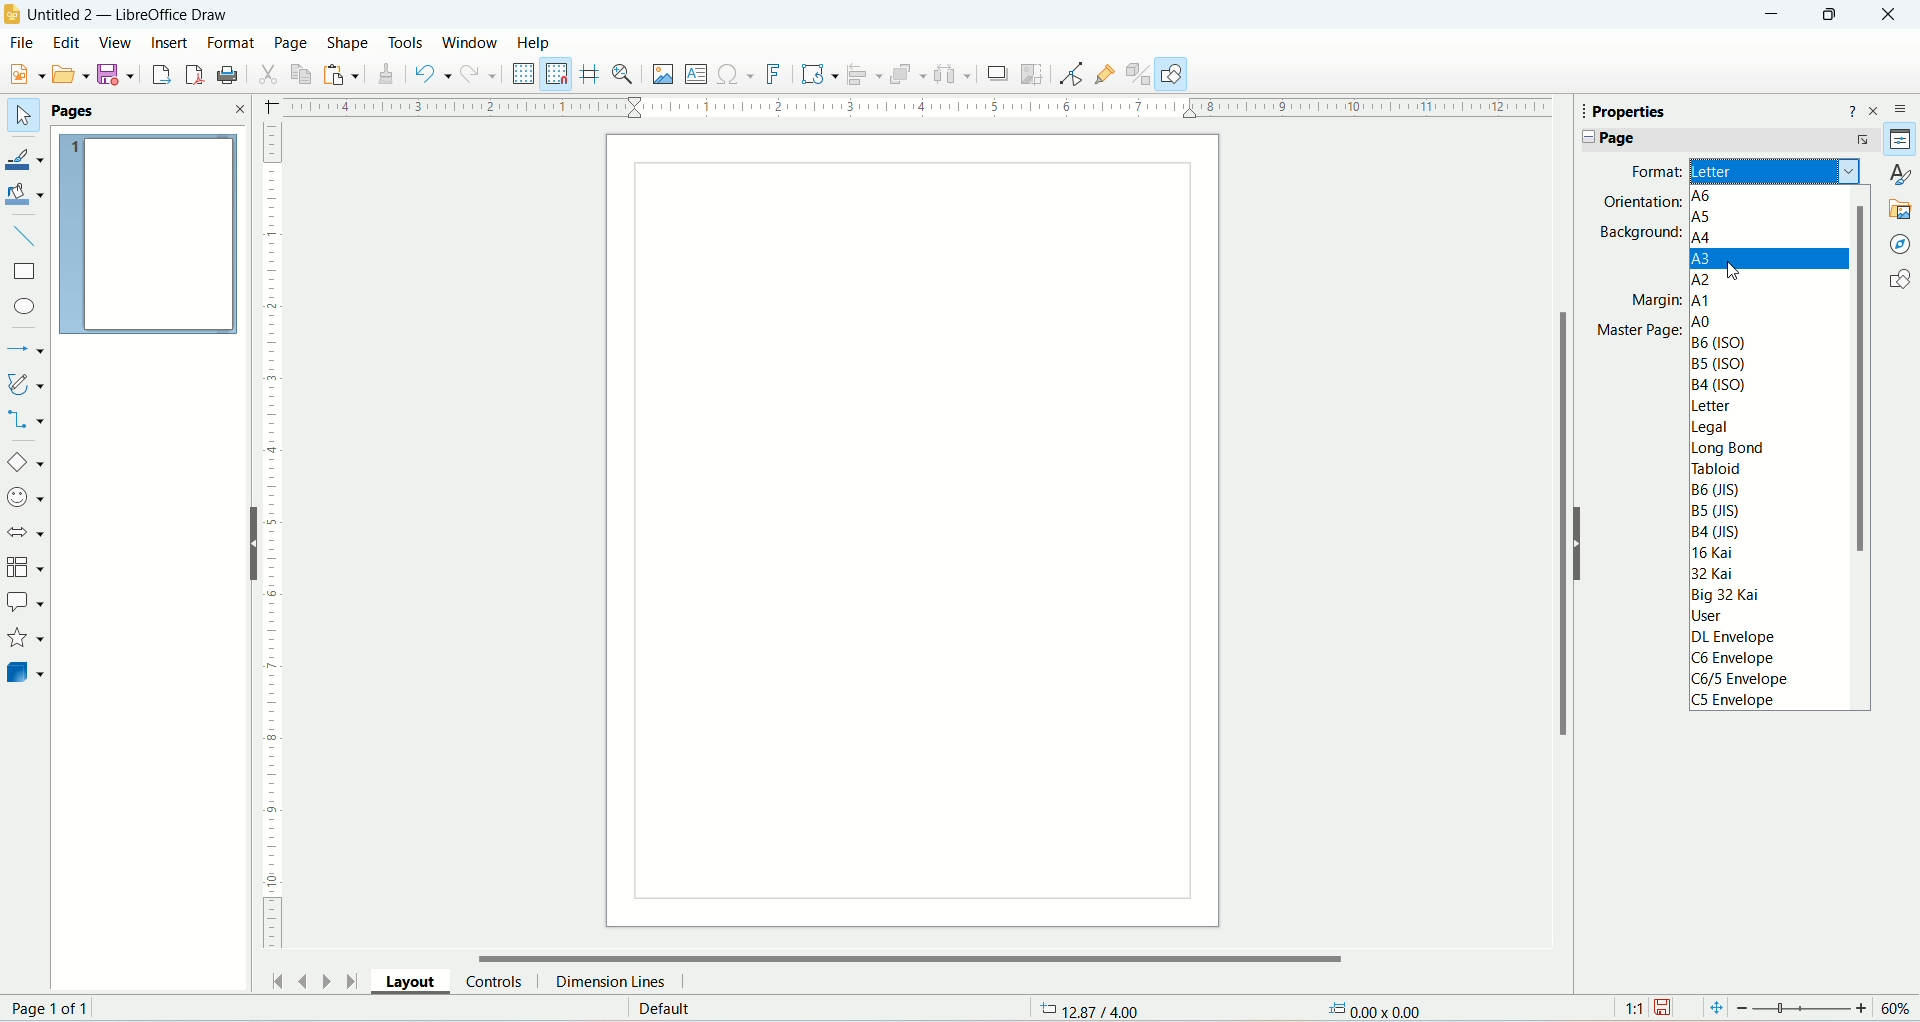 The image size is (1920, 1022). What do you see at coordinates (1714, 410) in the screenshot?
I see `letter` at bounding box center [1714, 410].